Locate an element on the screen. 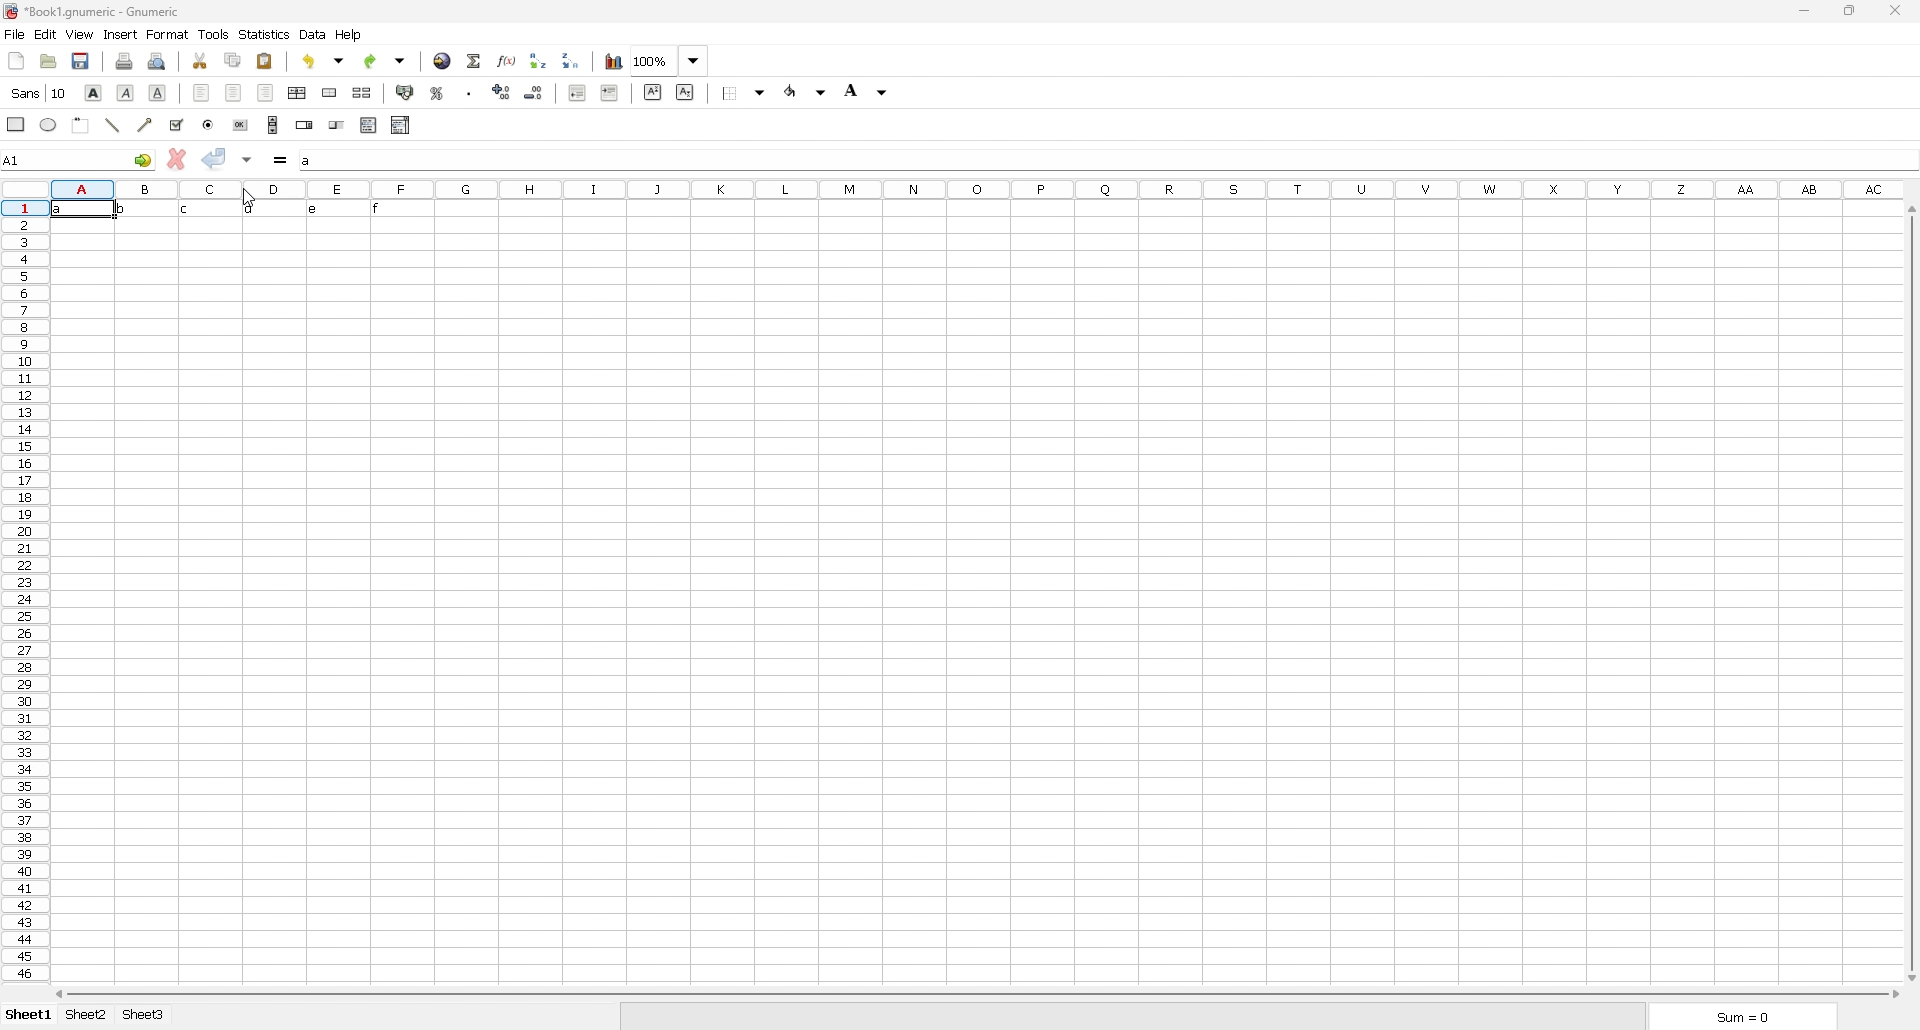 The image size is (1920, 1030). spin button is located at coordinates (304, 124).